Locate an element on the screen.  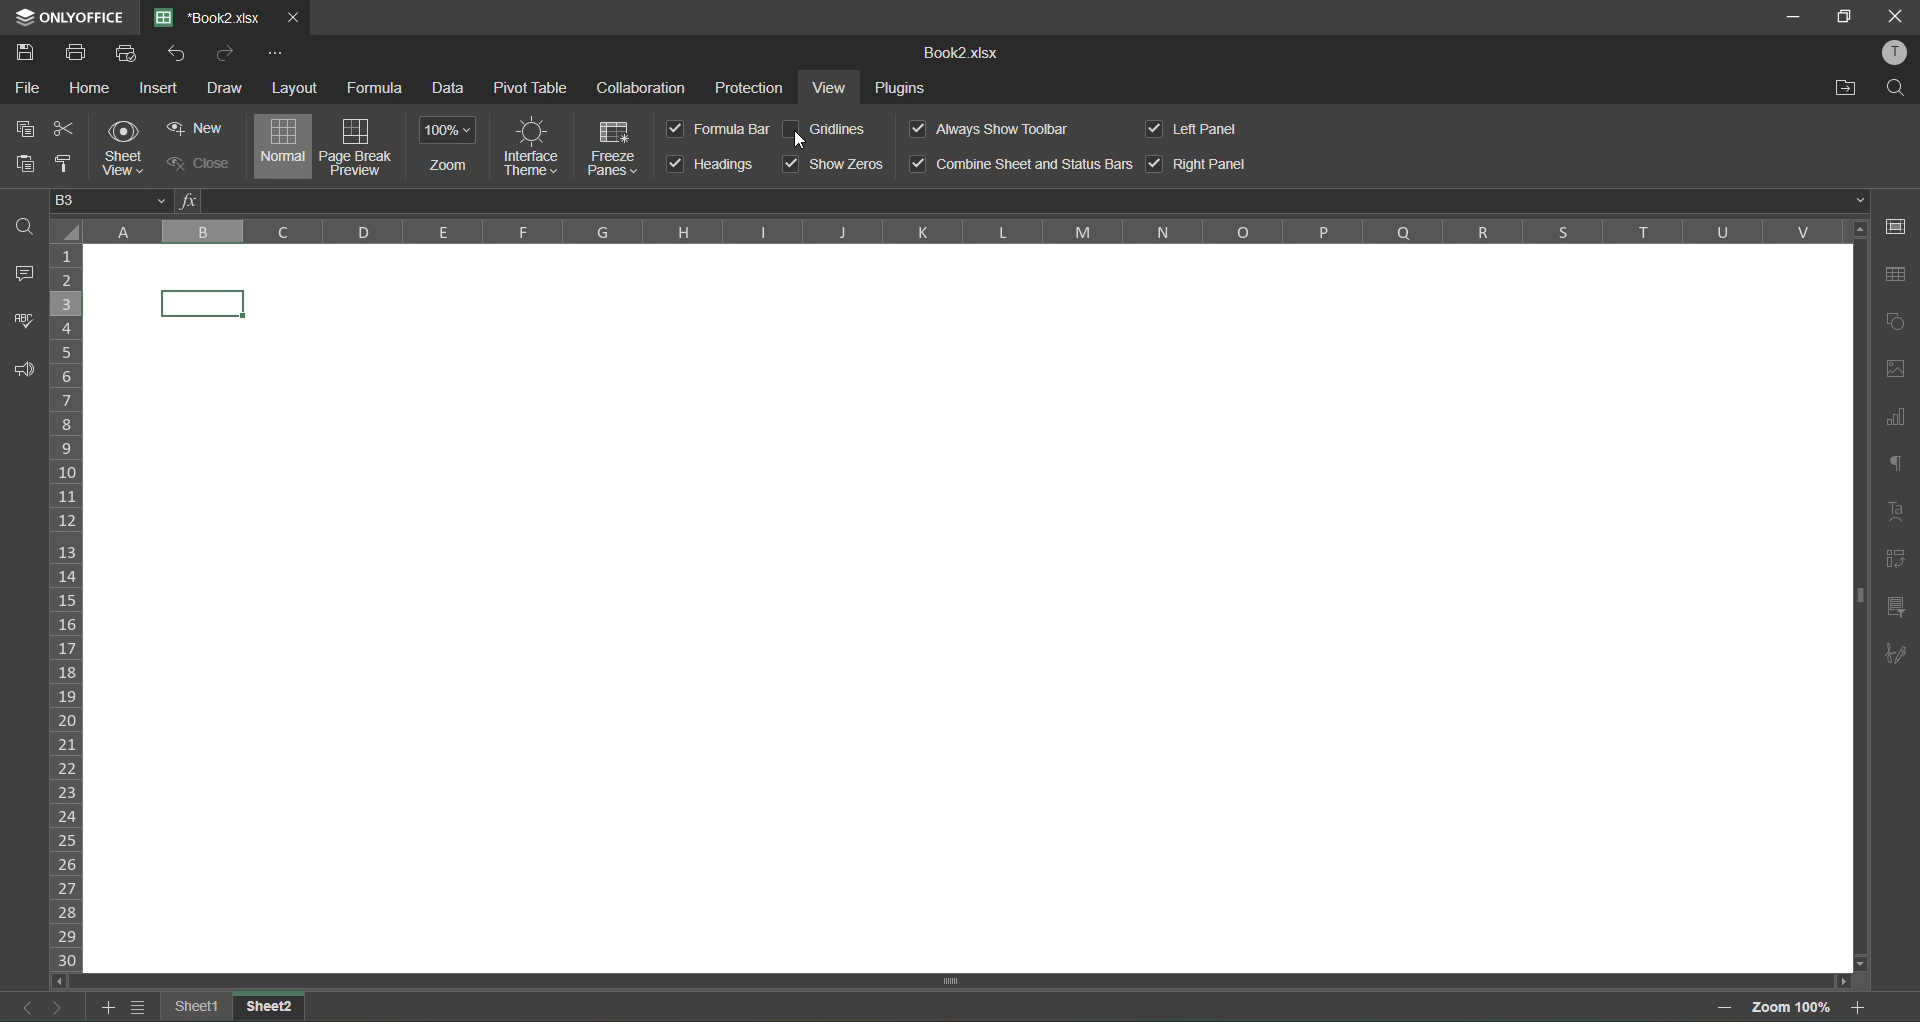
new is located at coordinates (199, 128).